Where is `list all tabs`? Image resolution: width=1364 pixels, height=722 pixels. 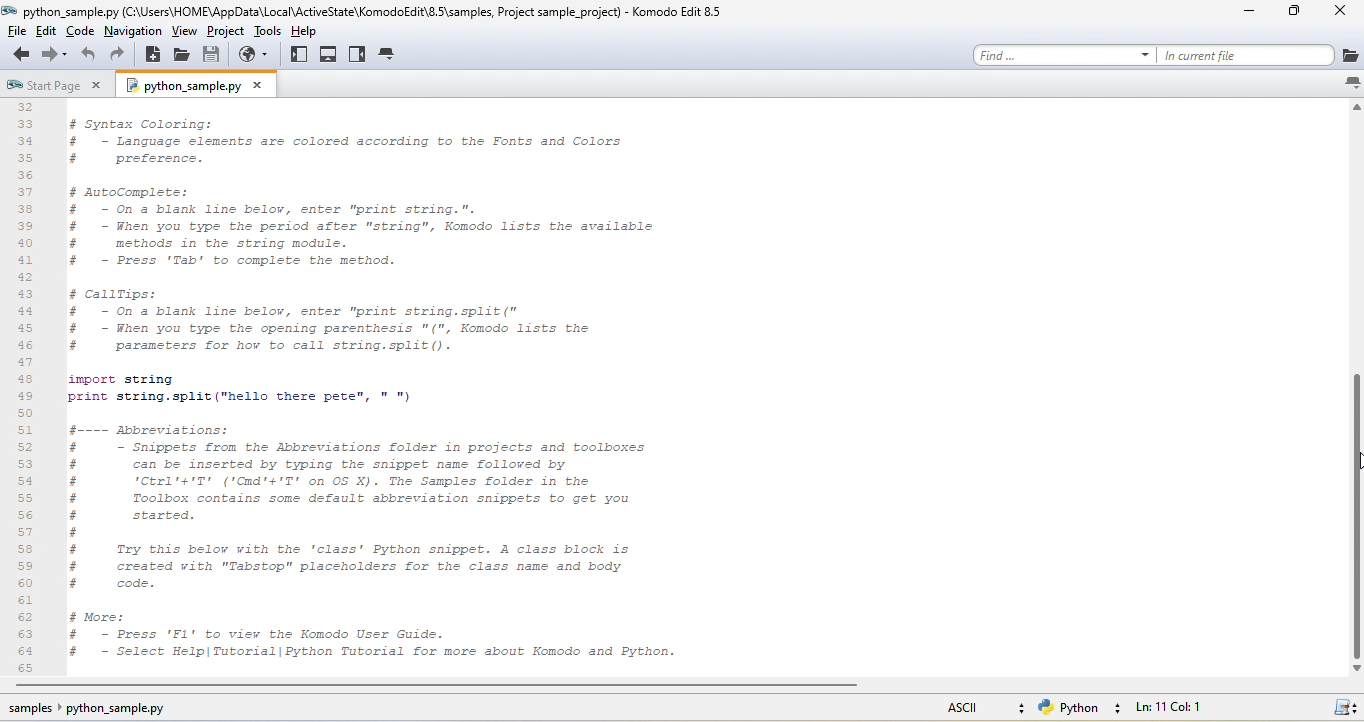 list all tabs is located at coordinates (1350, 83).